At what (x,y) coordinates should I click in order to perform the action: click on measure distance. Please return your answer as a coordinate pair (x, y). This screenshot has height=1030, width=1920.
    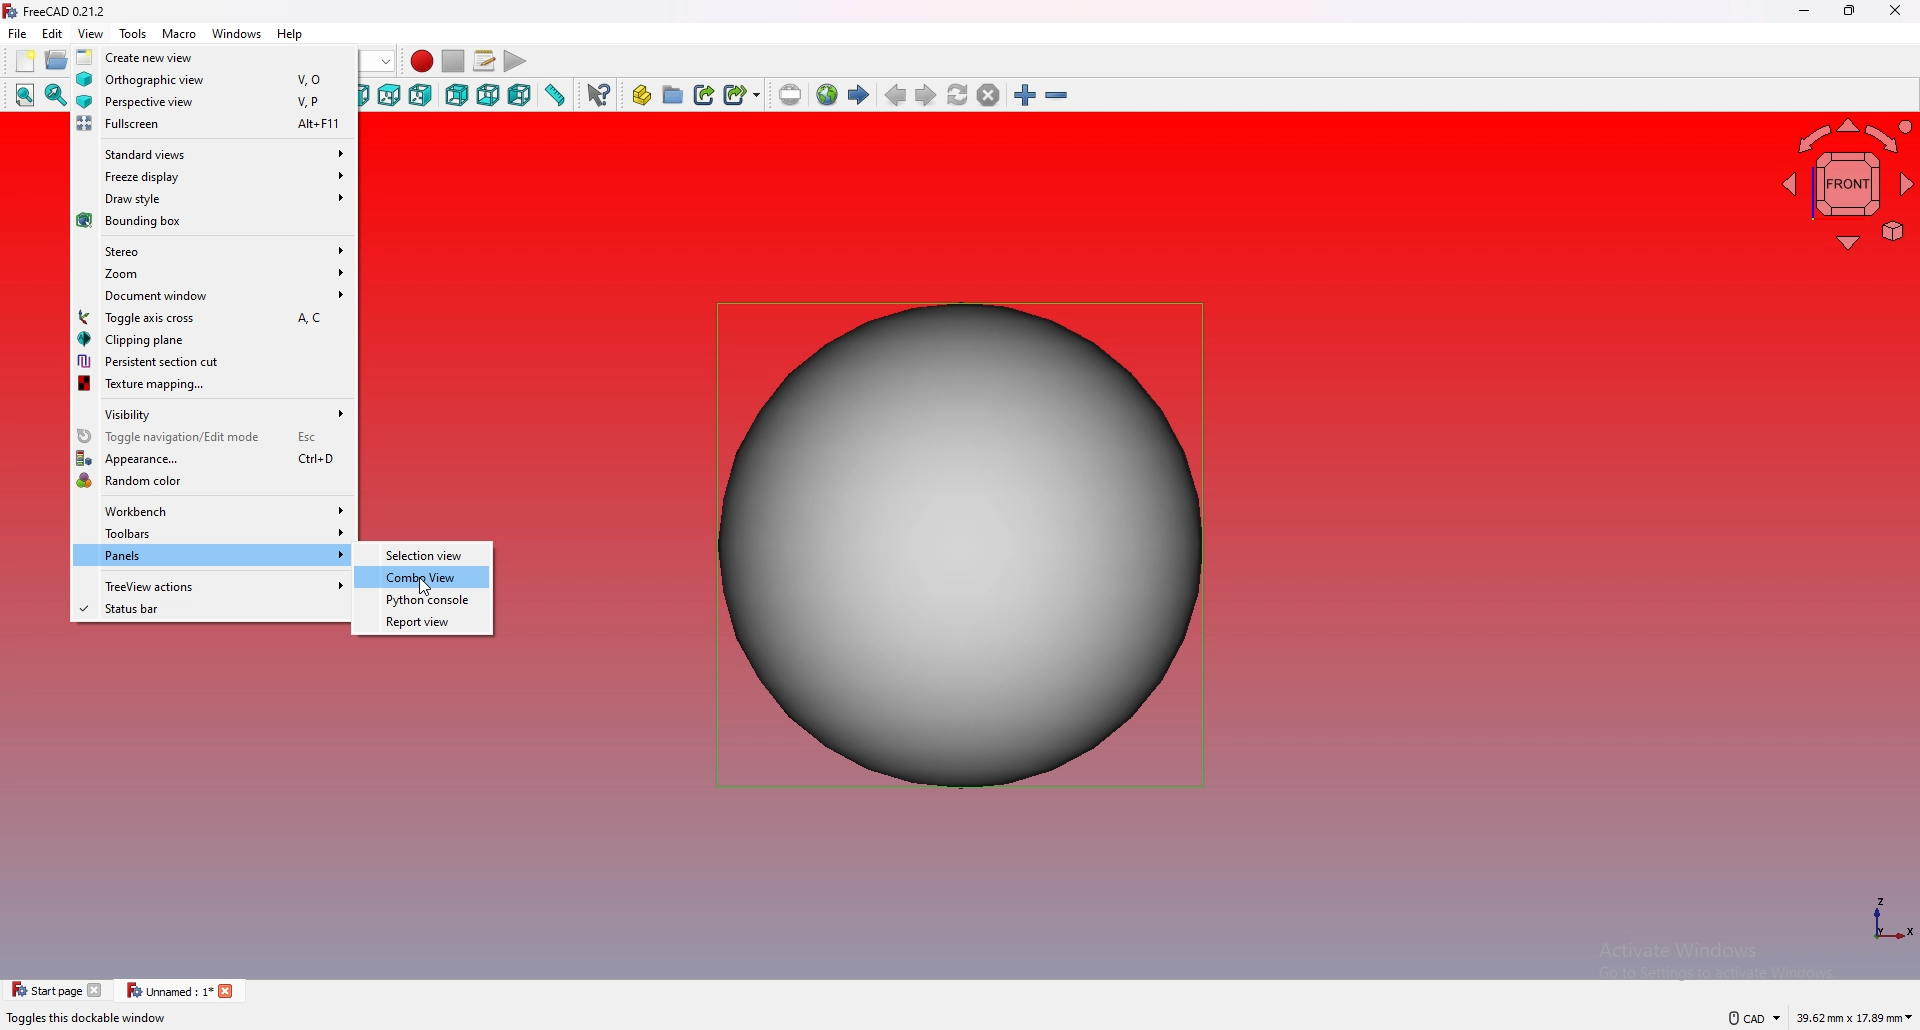
    Looking at the image, I should click on (557, 94).